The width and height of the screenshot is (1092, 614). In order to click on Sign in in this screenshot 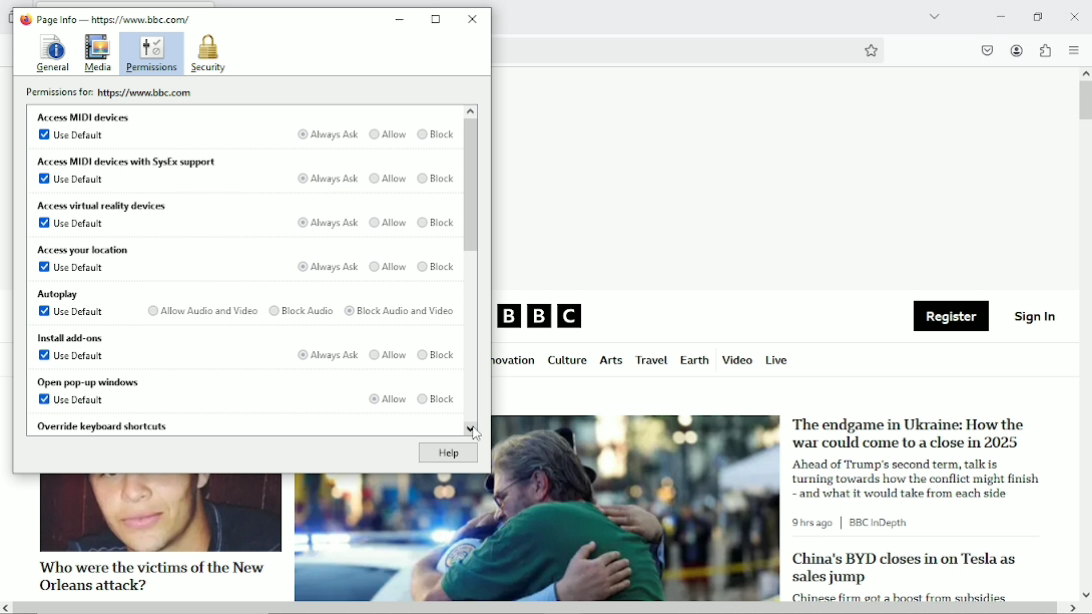, I will do `click(1036, 315)`.